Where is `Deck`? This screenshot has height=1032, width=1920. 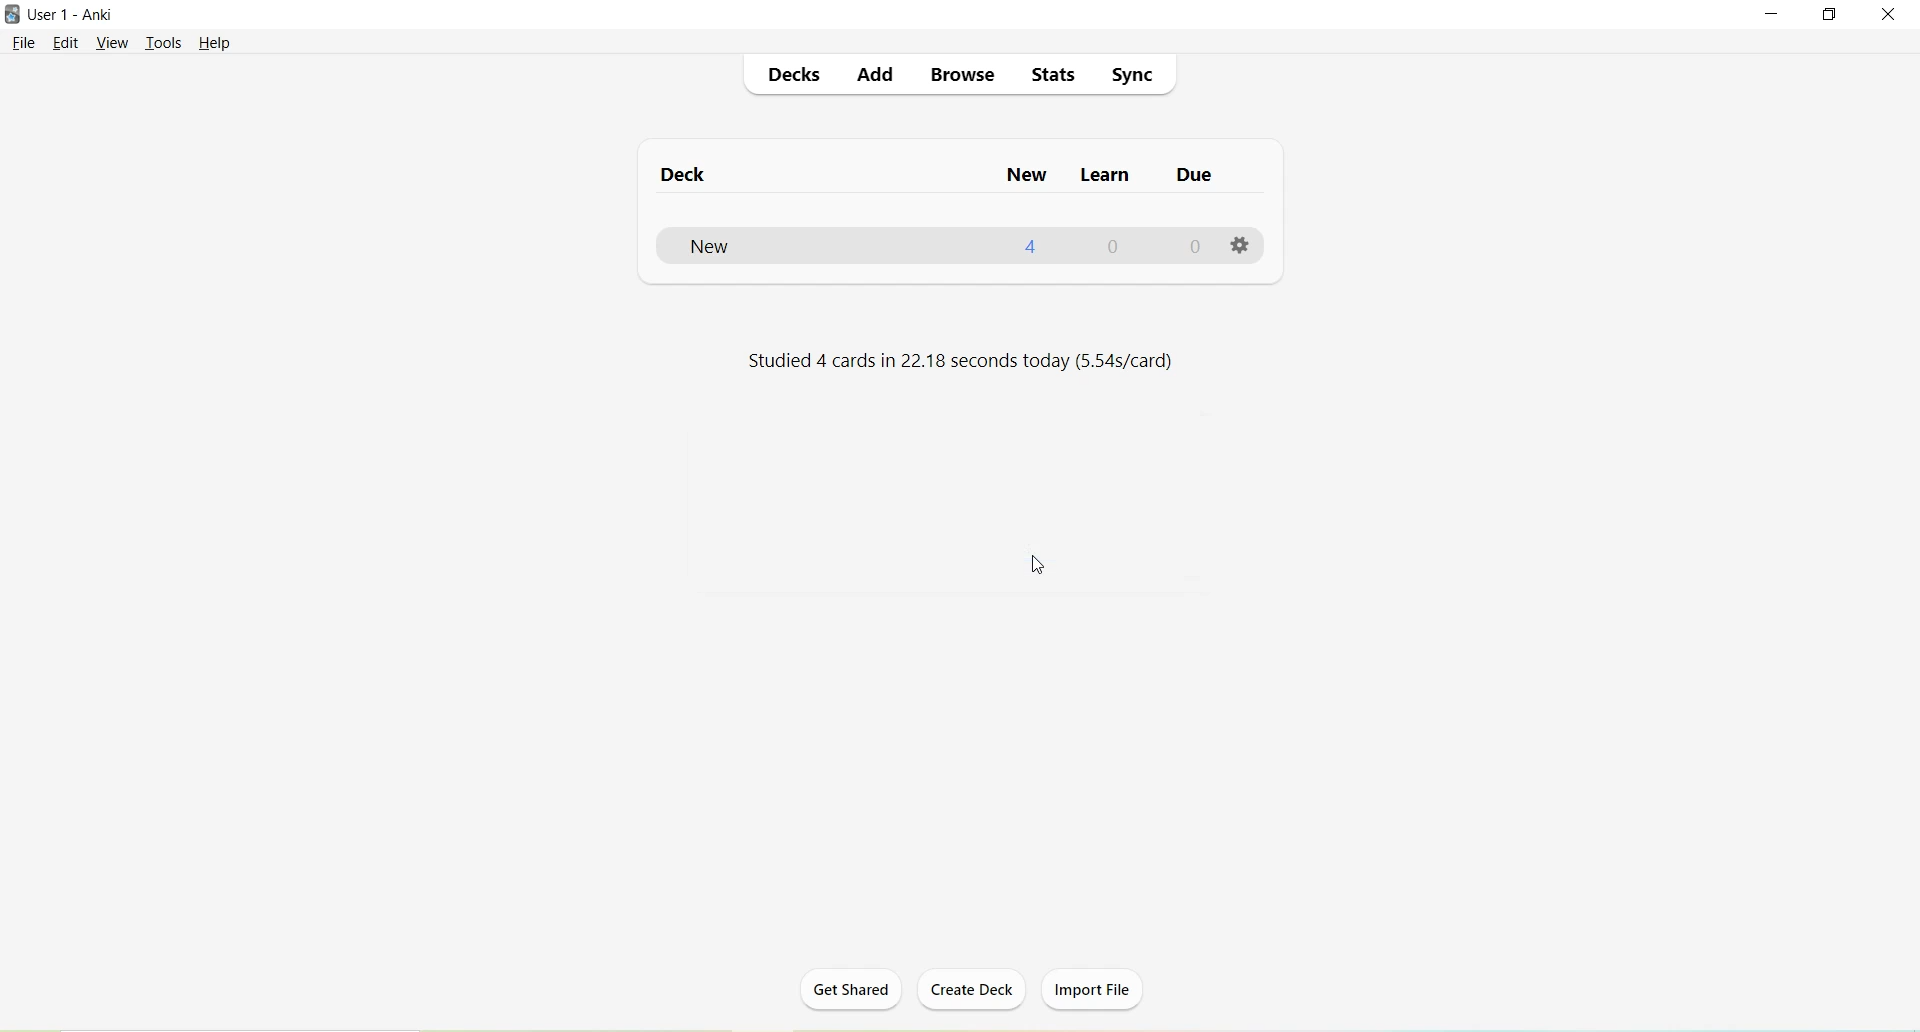 Deck is located at coordinates (684, 178).